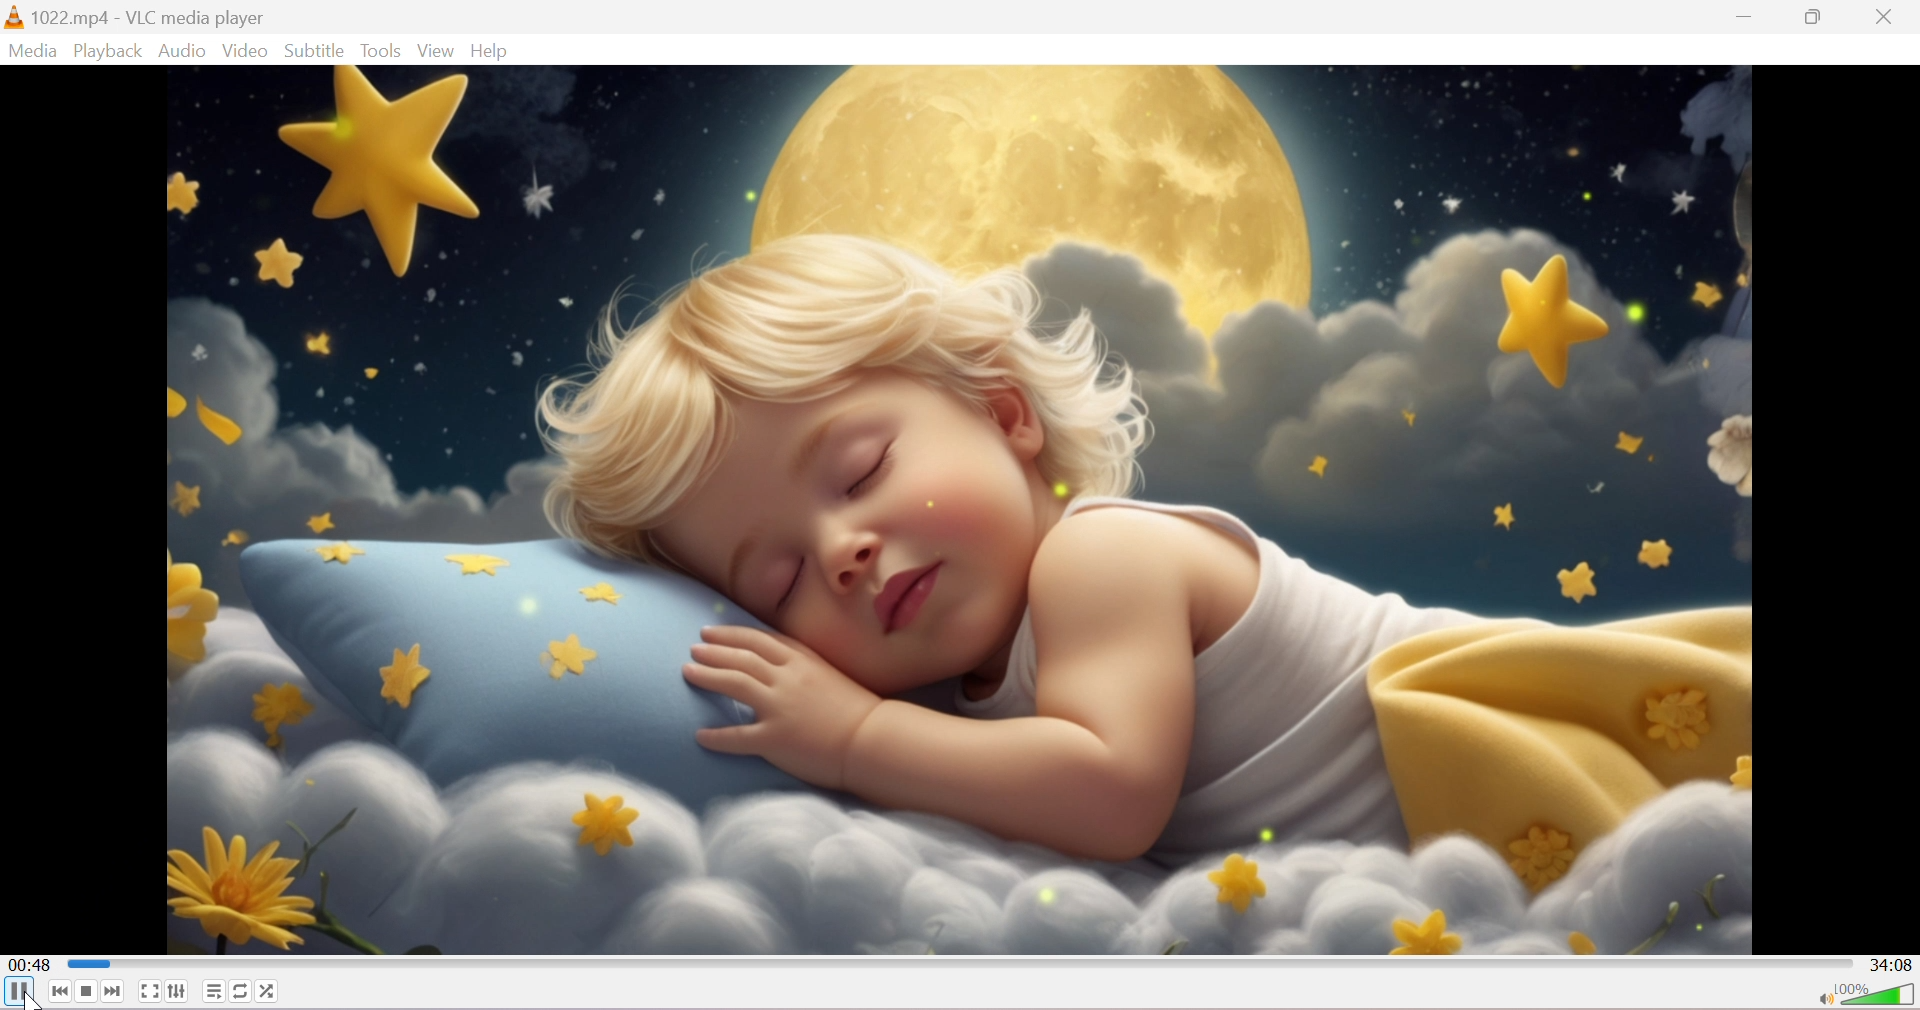 This screenshot has width=1920, height=1010. What do you see at coordinates (34, 53) in the screenshot?
I see `Media` at bounding box center [34, 53].